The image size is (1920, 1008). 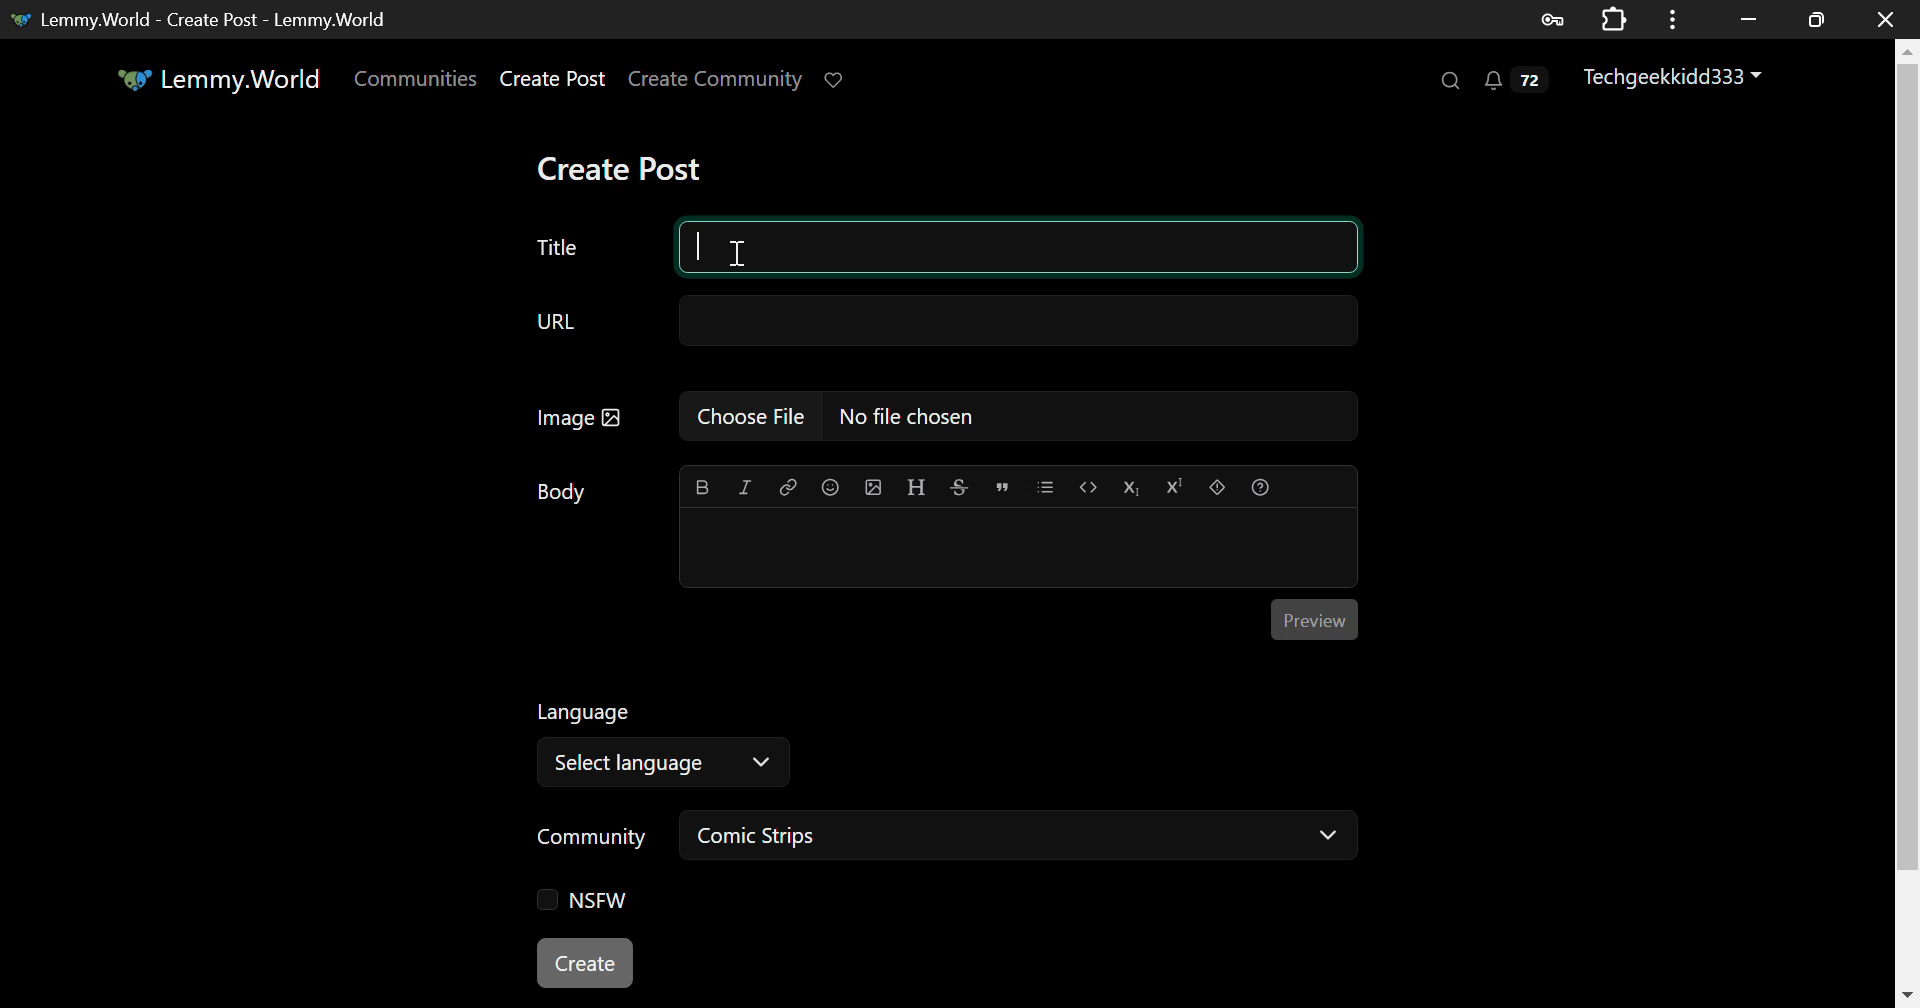 I want to click on Minimize, so click(x=1820, y=19).